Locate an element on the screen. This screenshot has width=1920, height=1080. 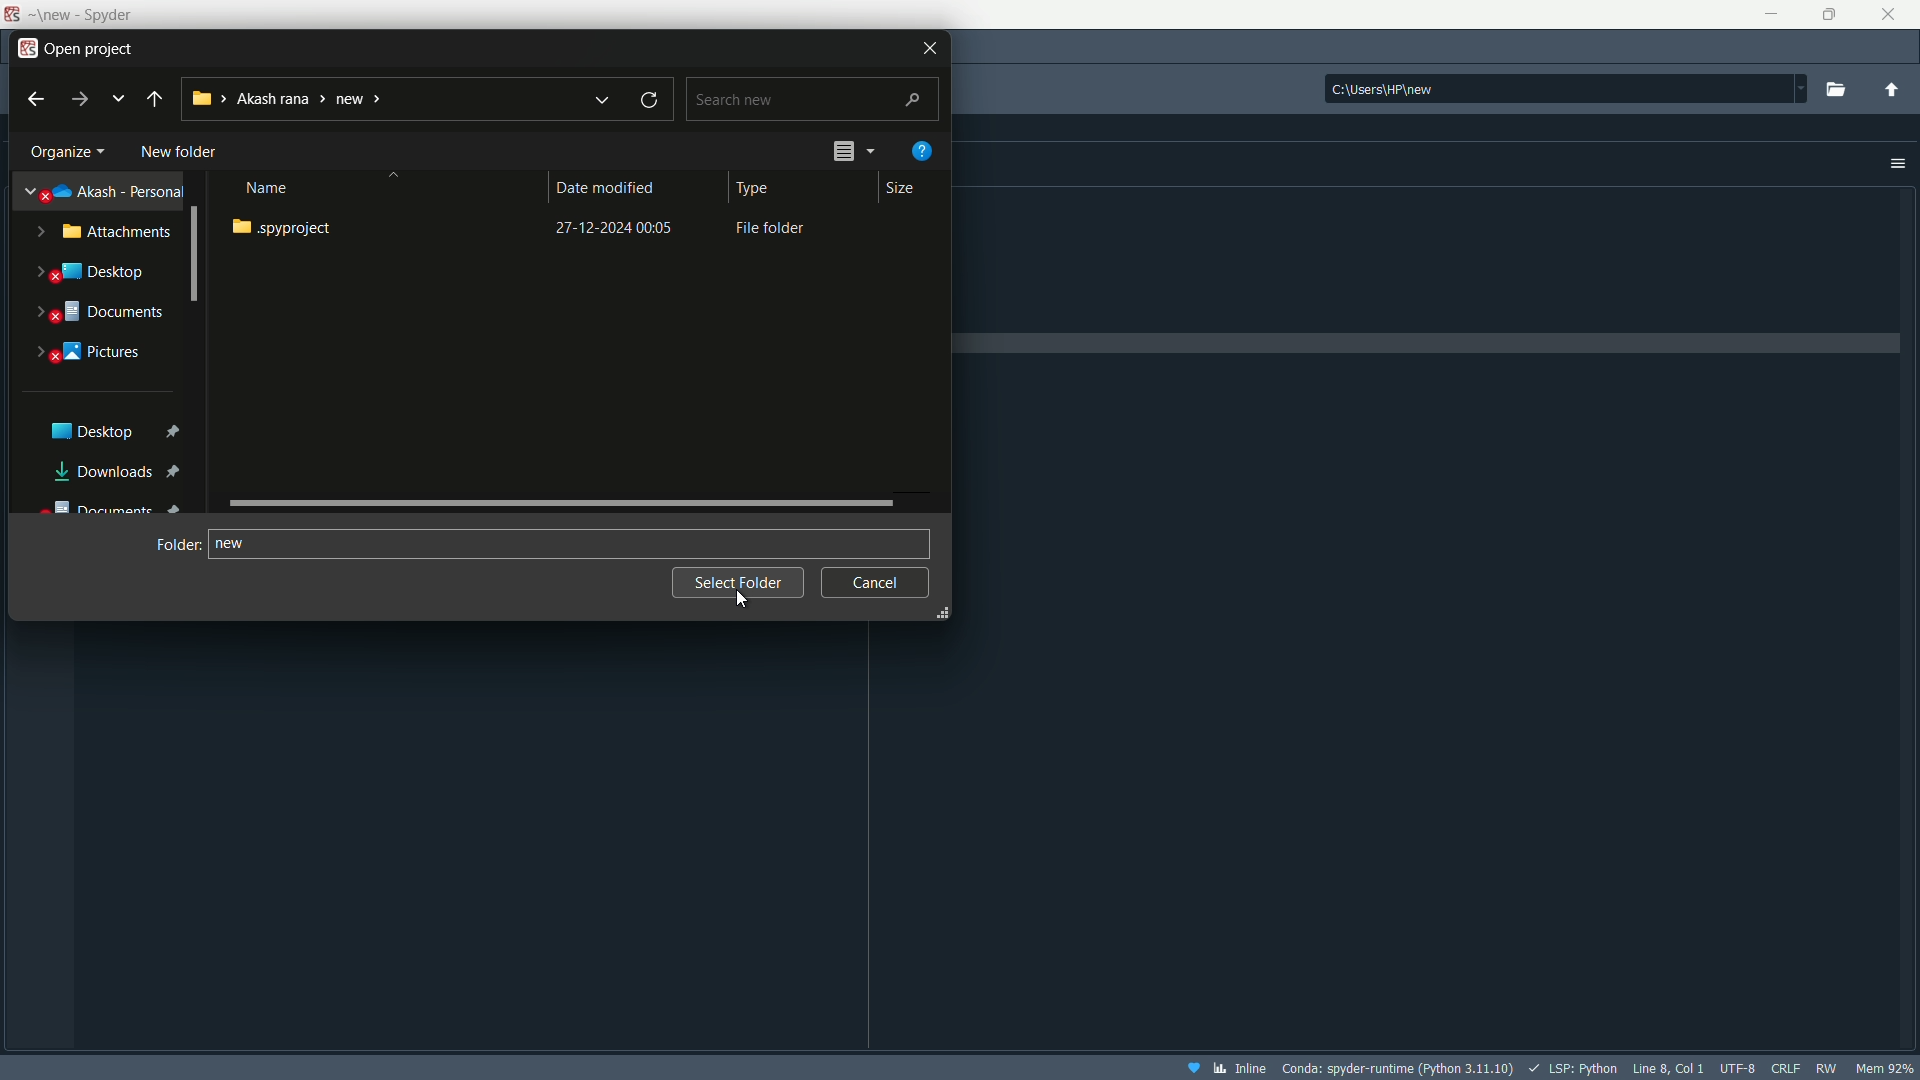
downloads is located at coordinates (122, 470).